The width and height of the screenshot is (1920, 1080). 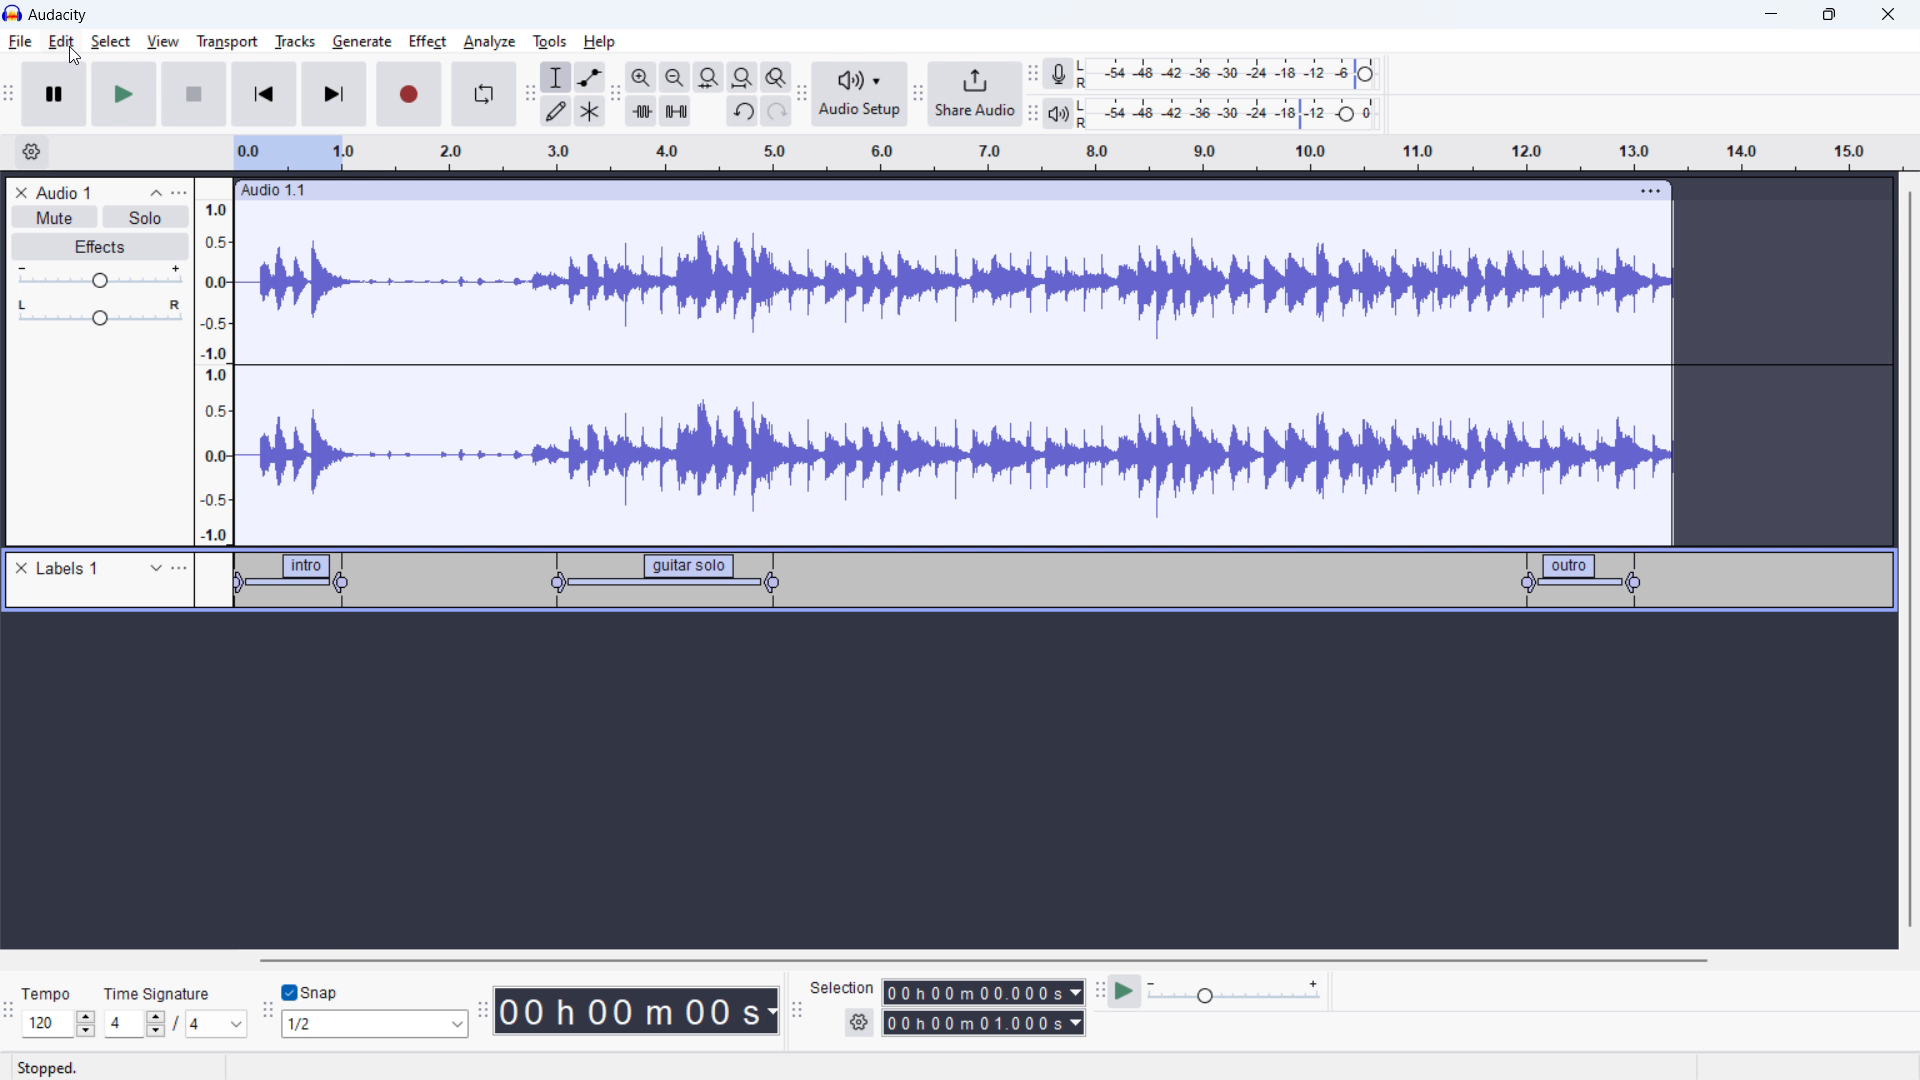 What do you see at coordinates (31, 153) in the screenshot?
I see `timeline settings` at bounding box center [31, 153].